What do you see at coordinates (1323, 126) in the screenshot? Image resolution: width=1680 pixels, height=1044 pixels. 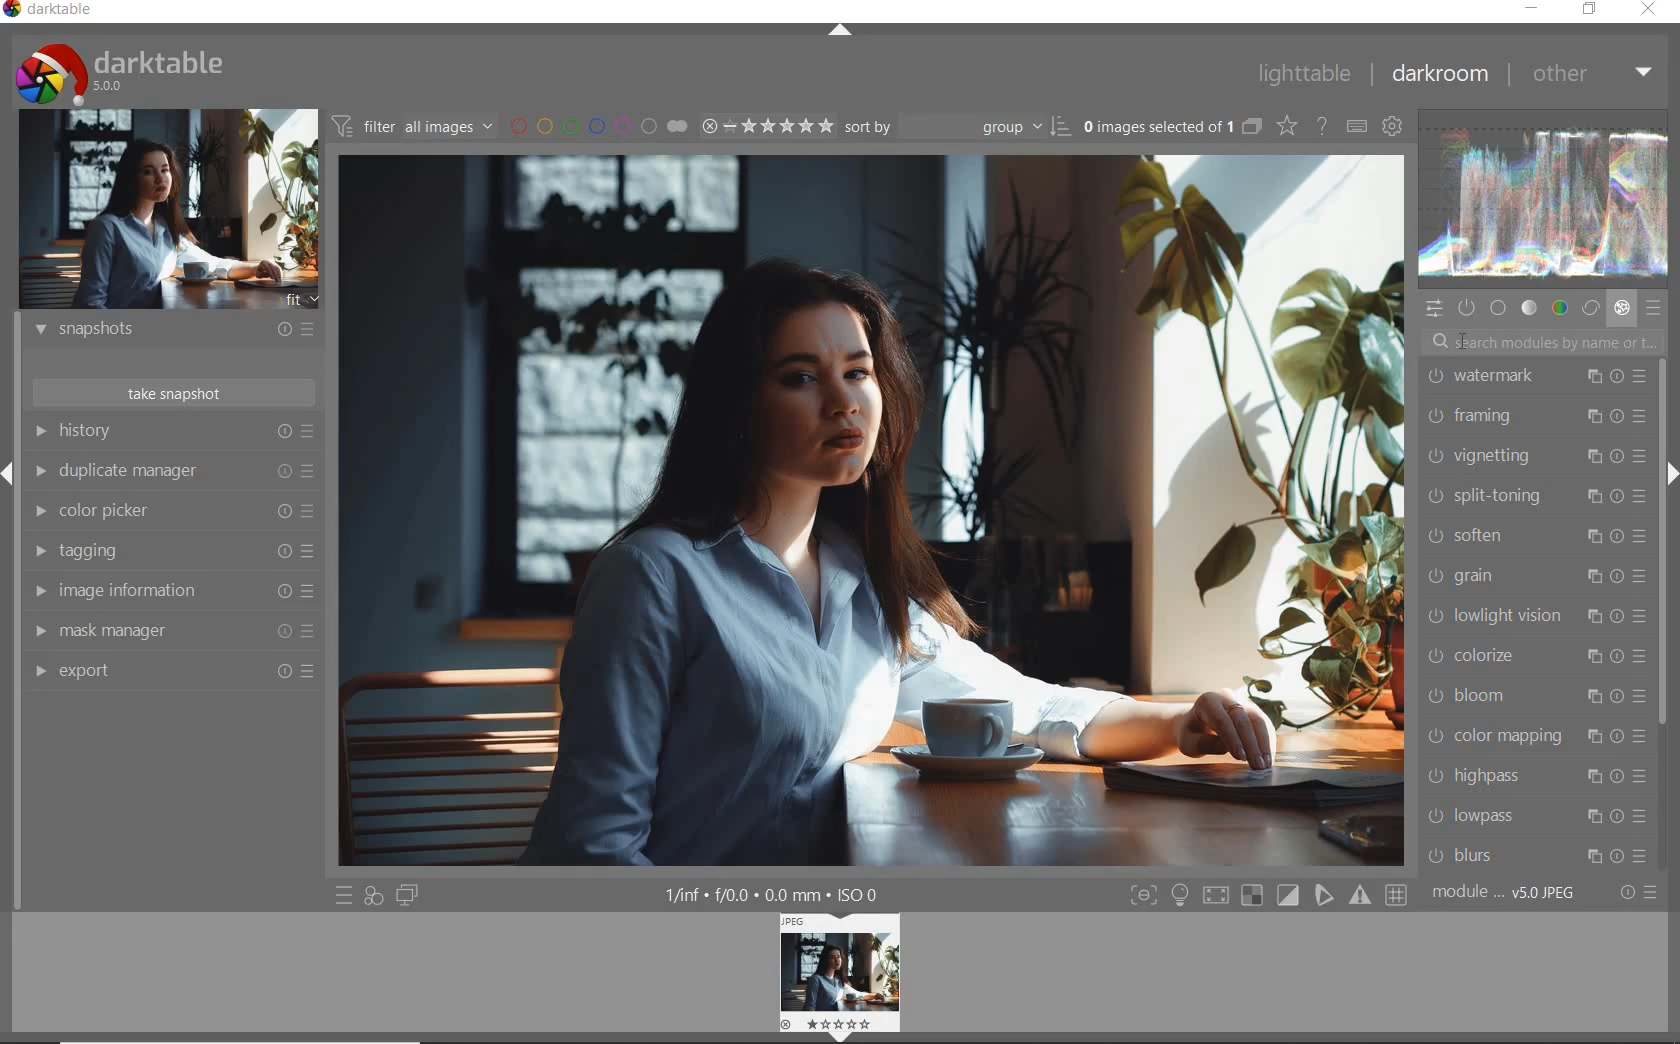 I see `enable online help` at bounding box center [1323, 126].